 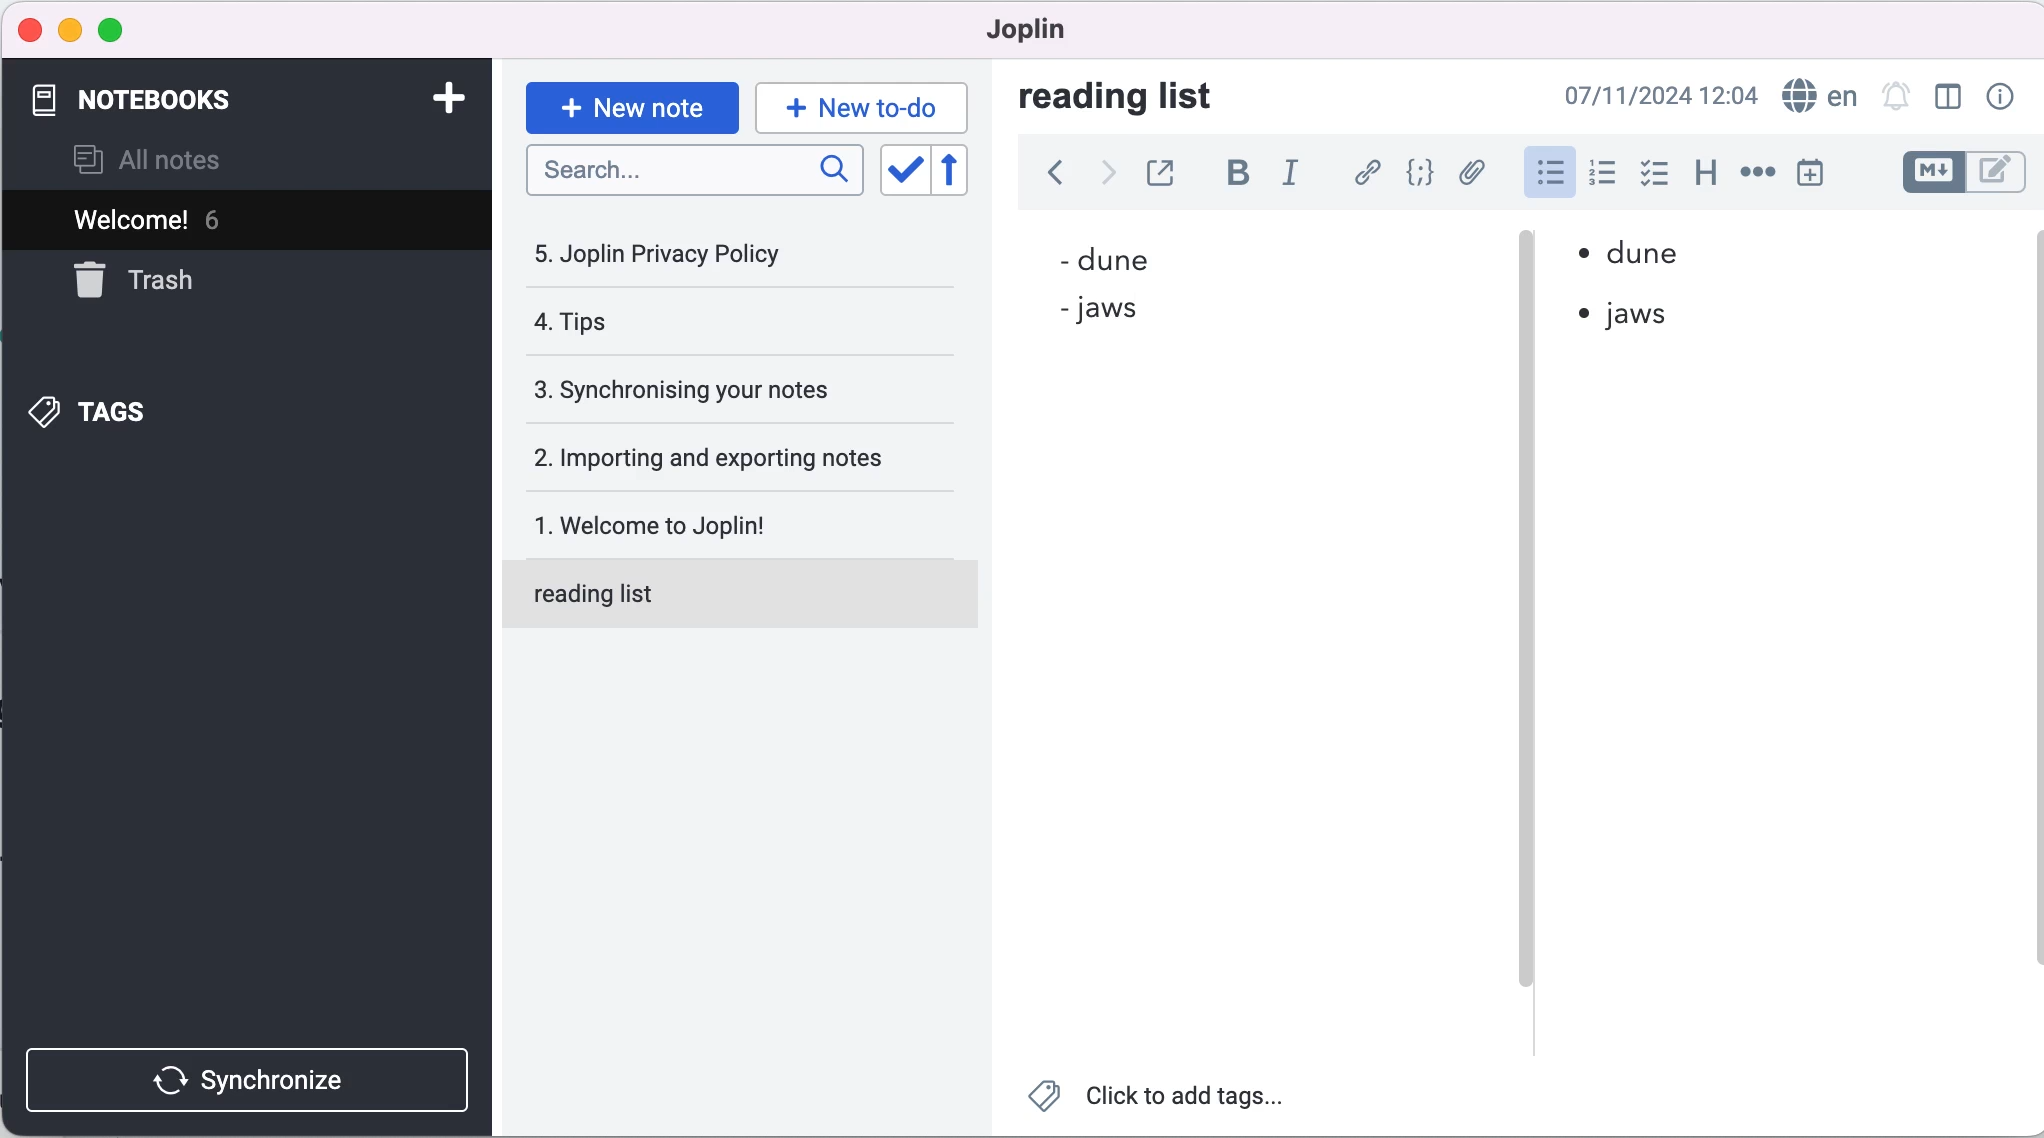 What do you see at coordinates (736, 392) in the screenshot?
I see `synchronising your notes` at bounding box center [736, 392].